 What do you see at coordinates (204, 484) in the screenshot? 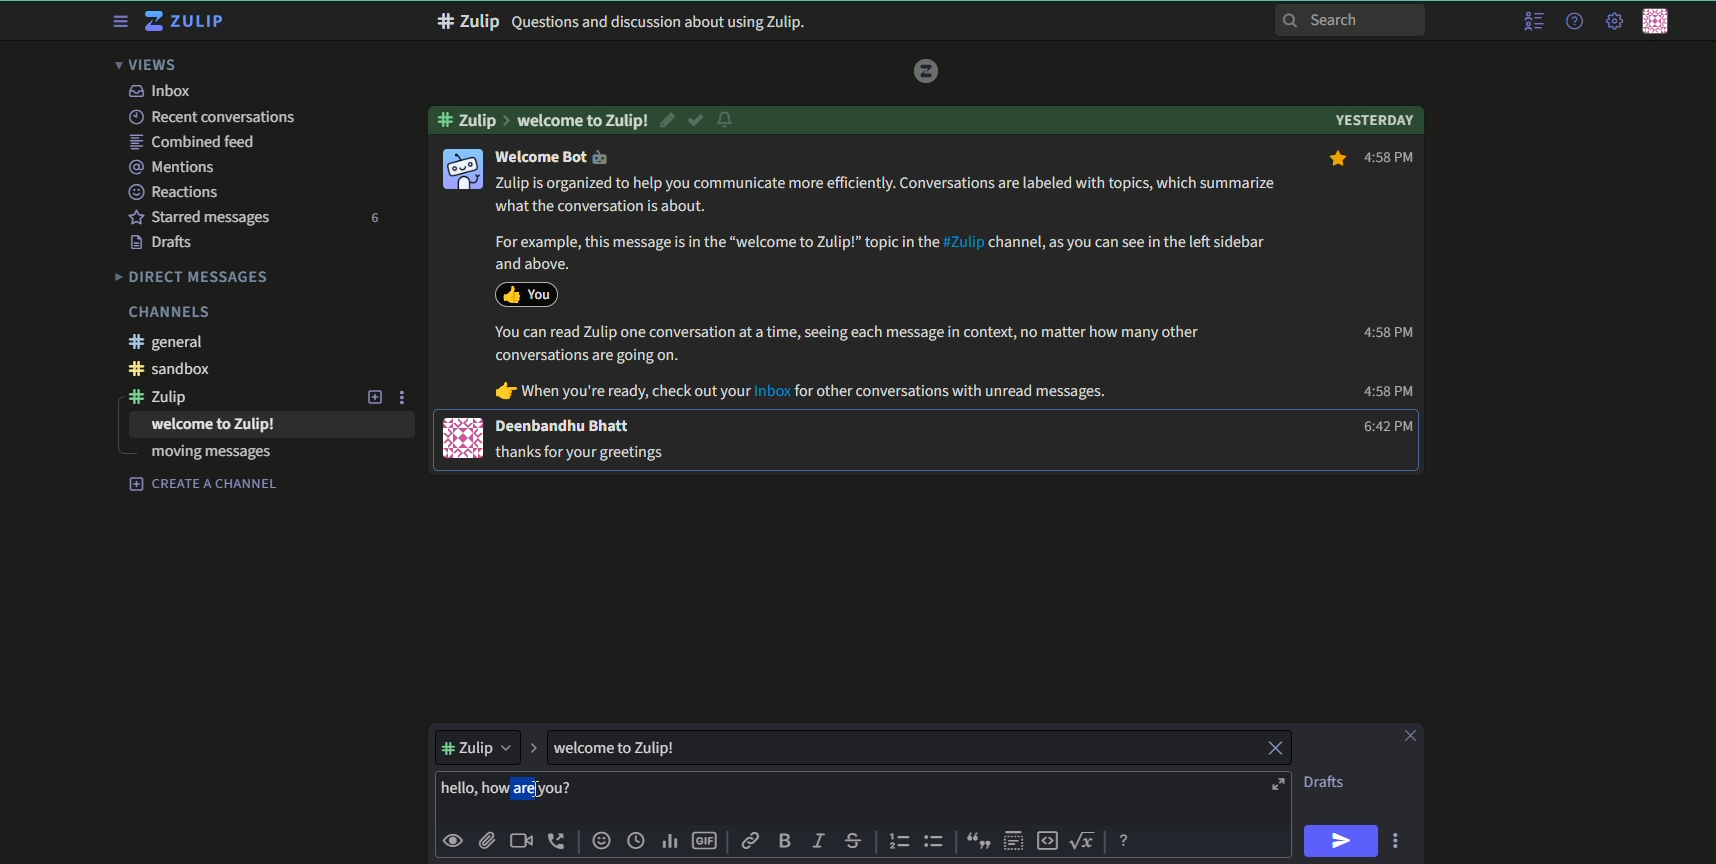
I see `create a channel` at bounding box center [204, 484].